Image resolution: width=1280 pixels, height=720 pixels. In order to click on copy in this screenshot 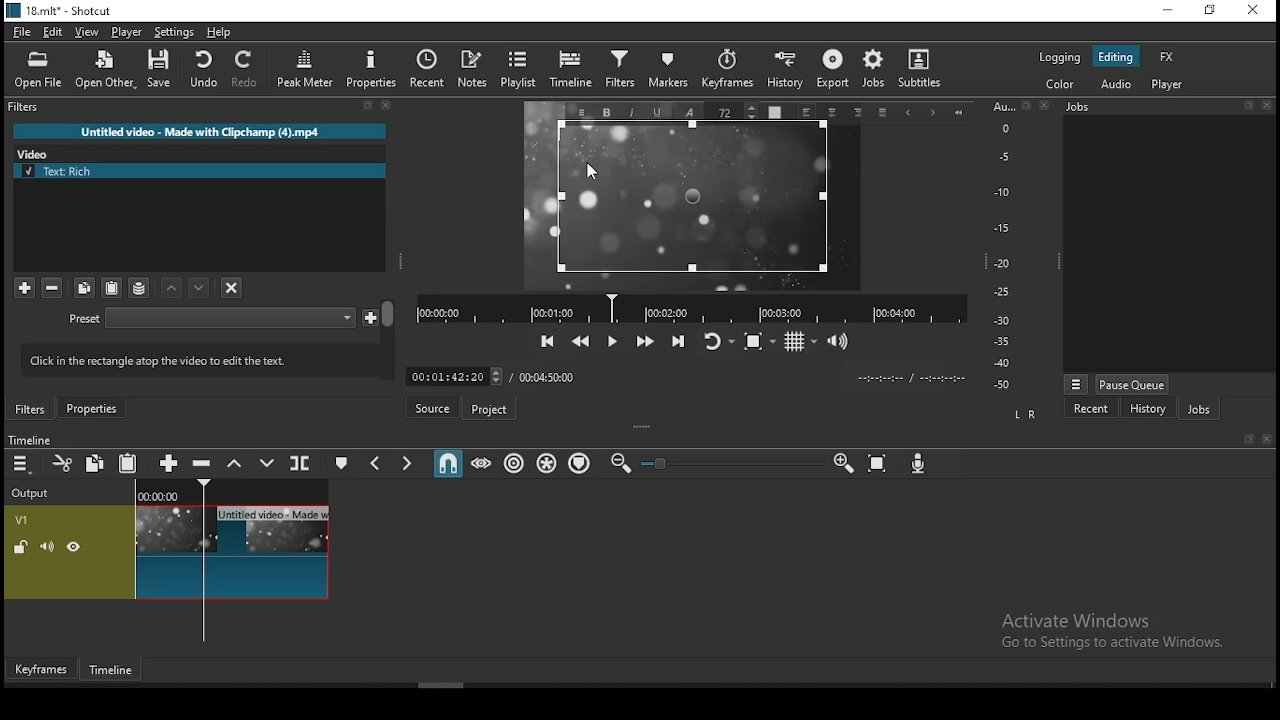, I will do `click(85, 288)`.